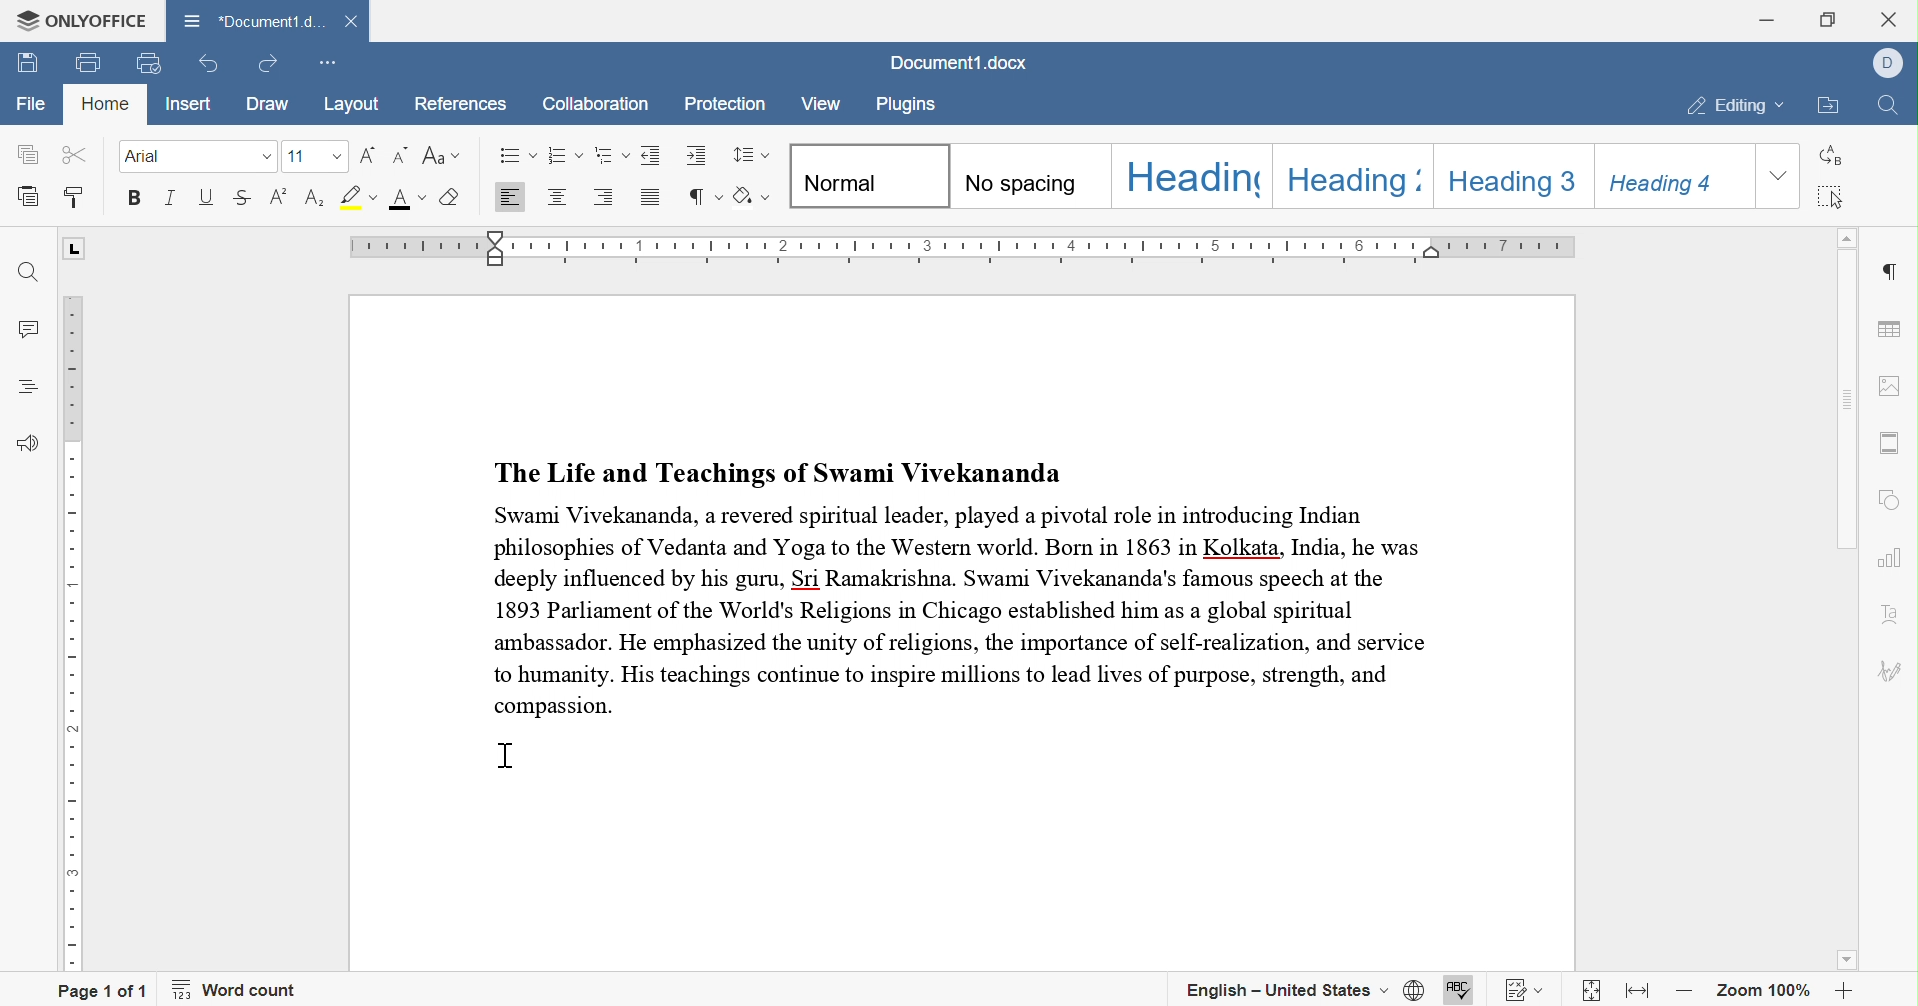 The height and width of the screenshot is (1006, 1918). I want to click on ruler, so click(969, 247).